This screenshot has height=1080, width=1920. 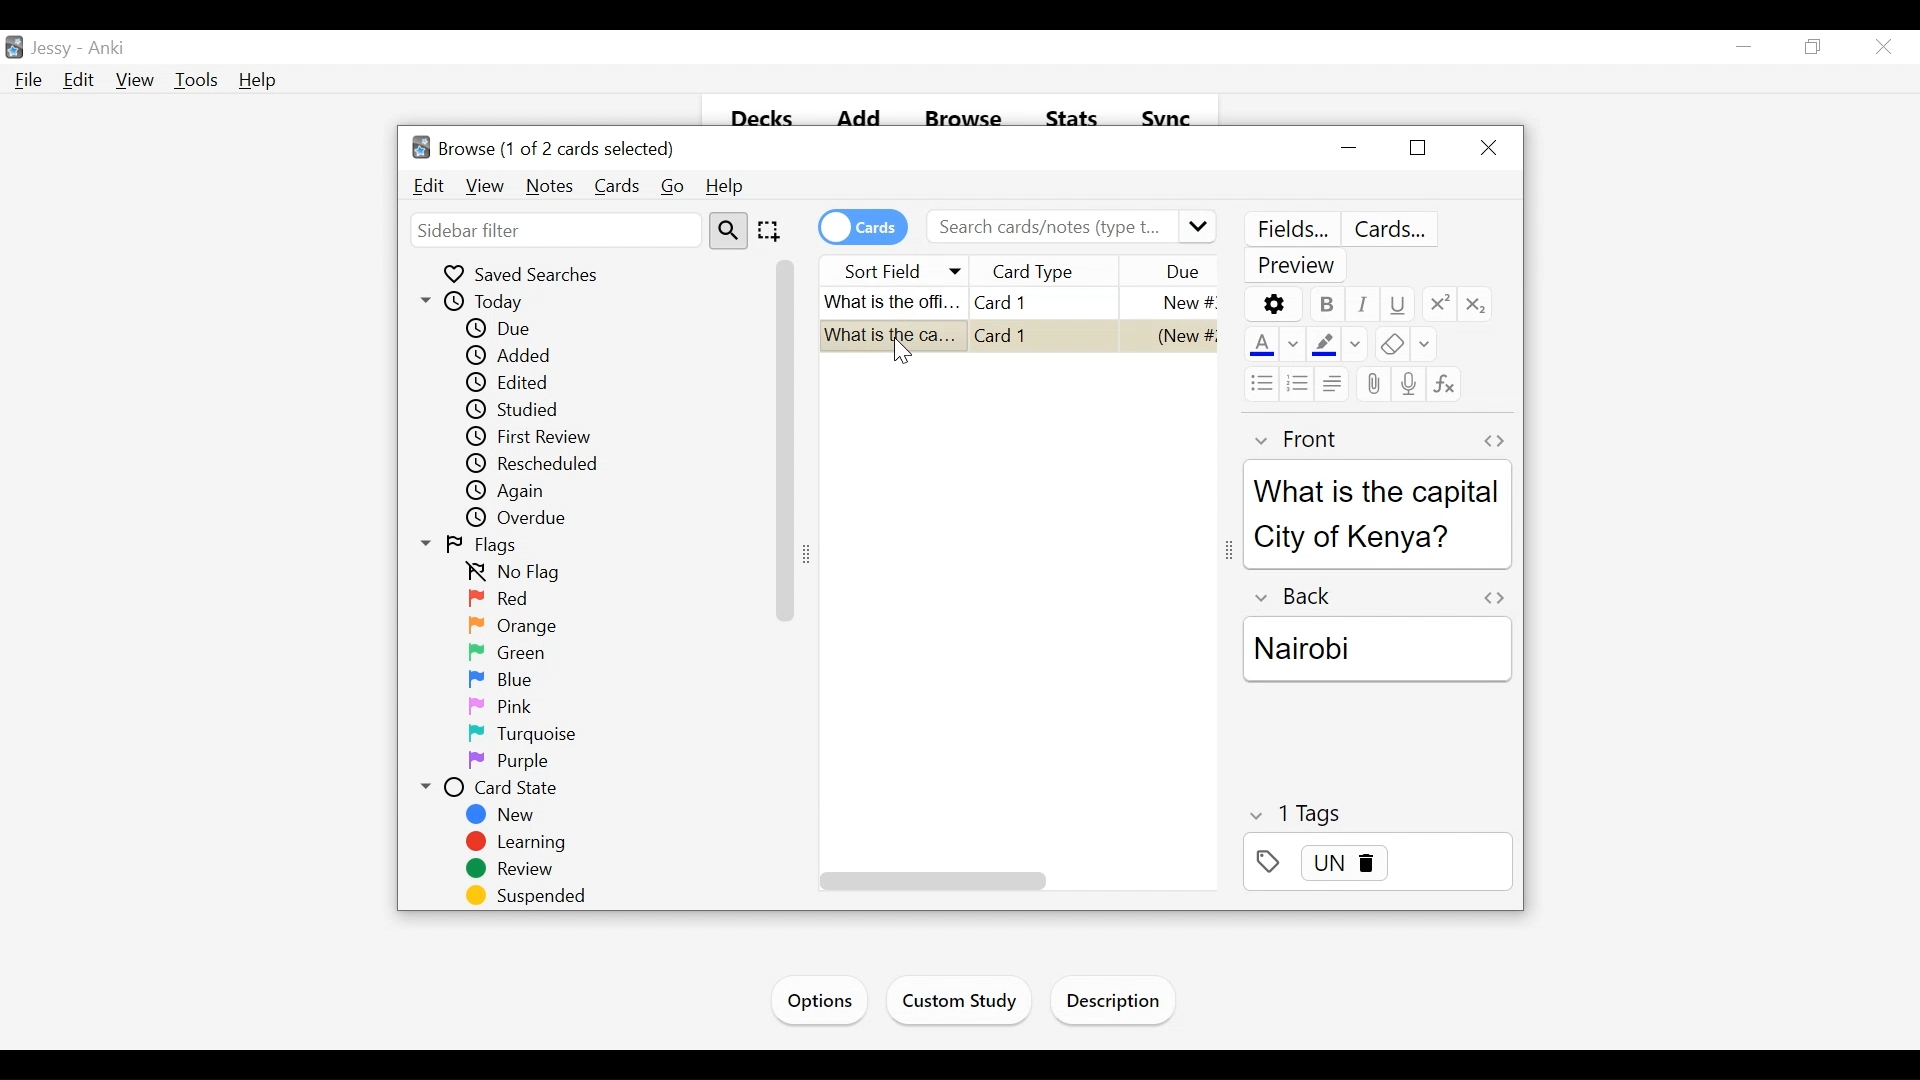 What do you see at coordinates (497, 599) in the screenshot?
I see `Red` at bounding box center [497, 599].